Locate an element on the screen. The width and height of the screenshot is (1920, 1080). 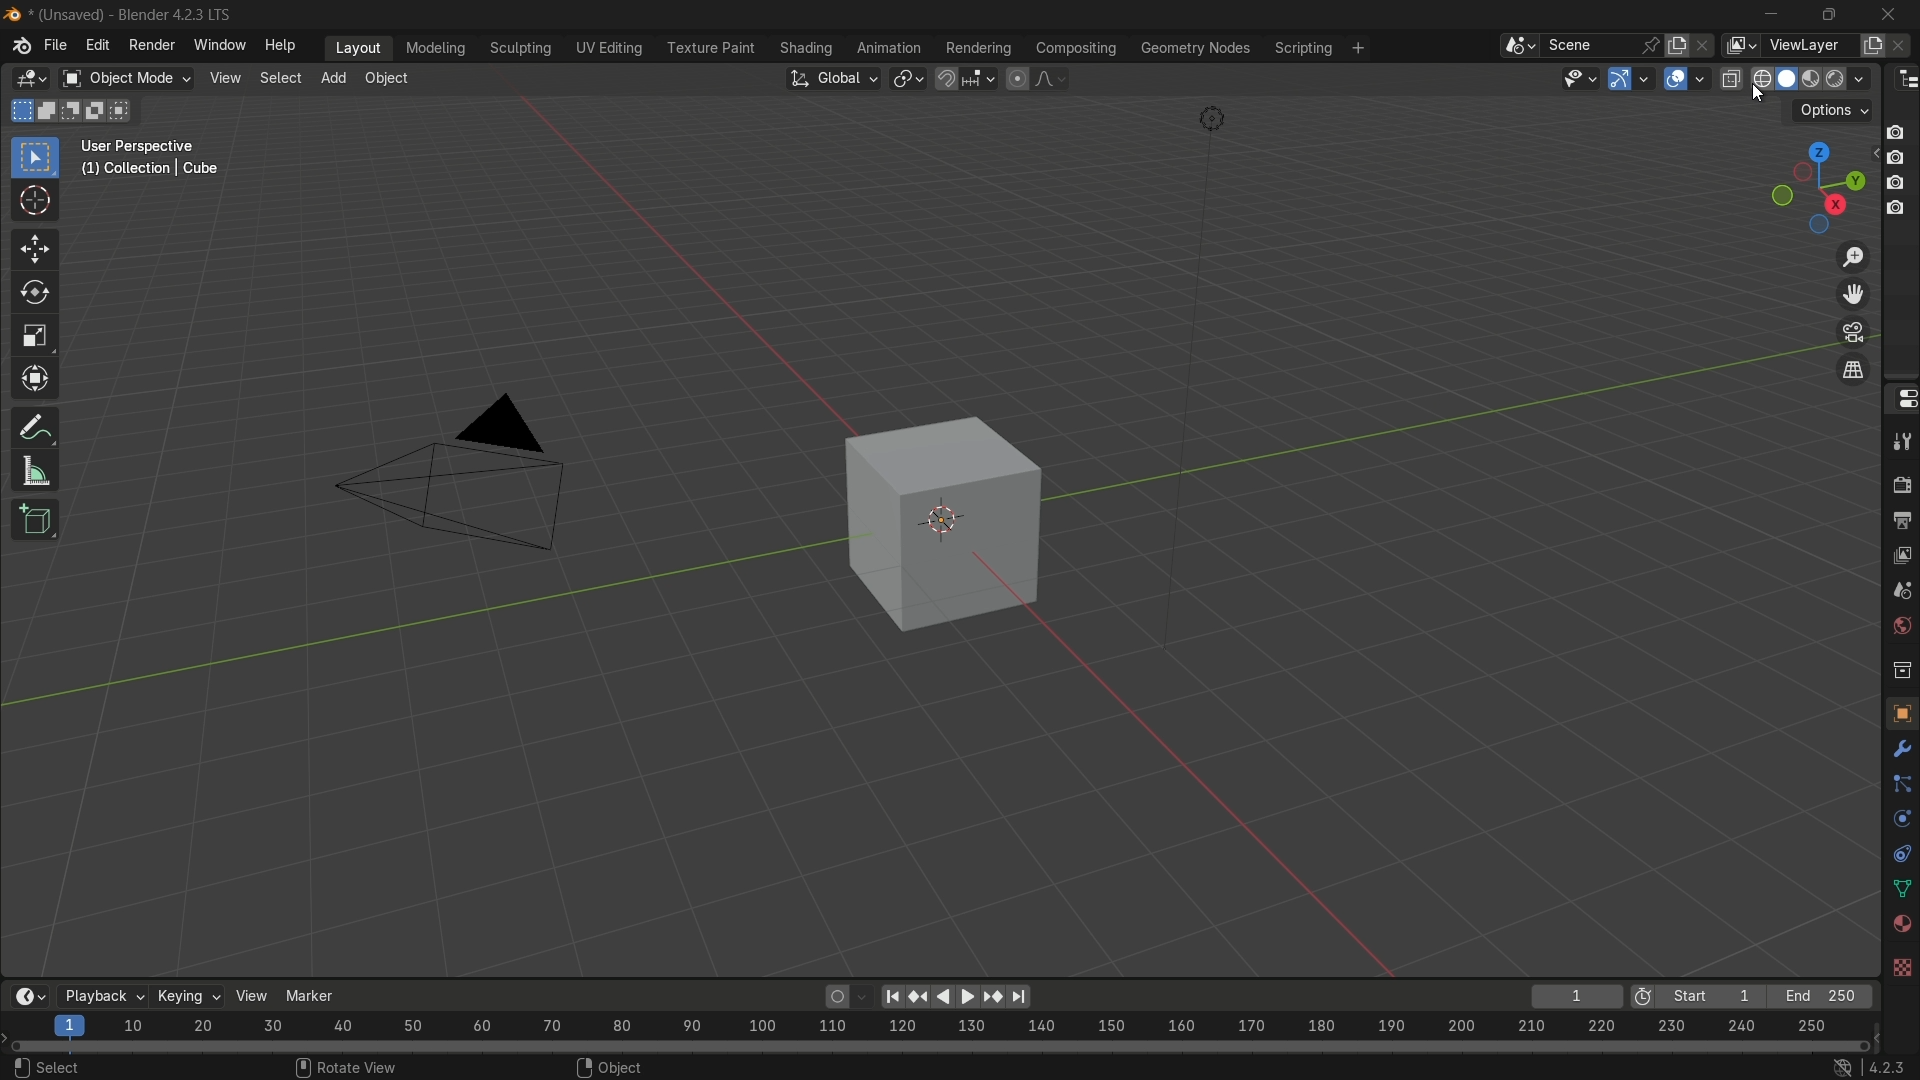
rotate view is located at coordinates (345, 1068).